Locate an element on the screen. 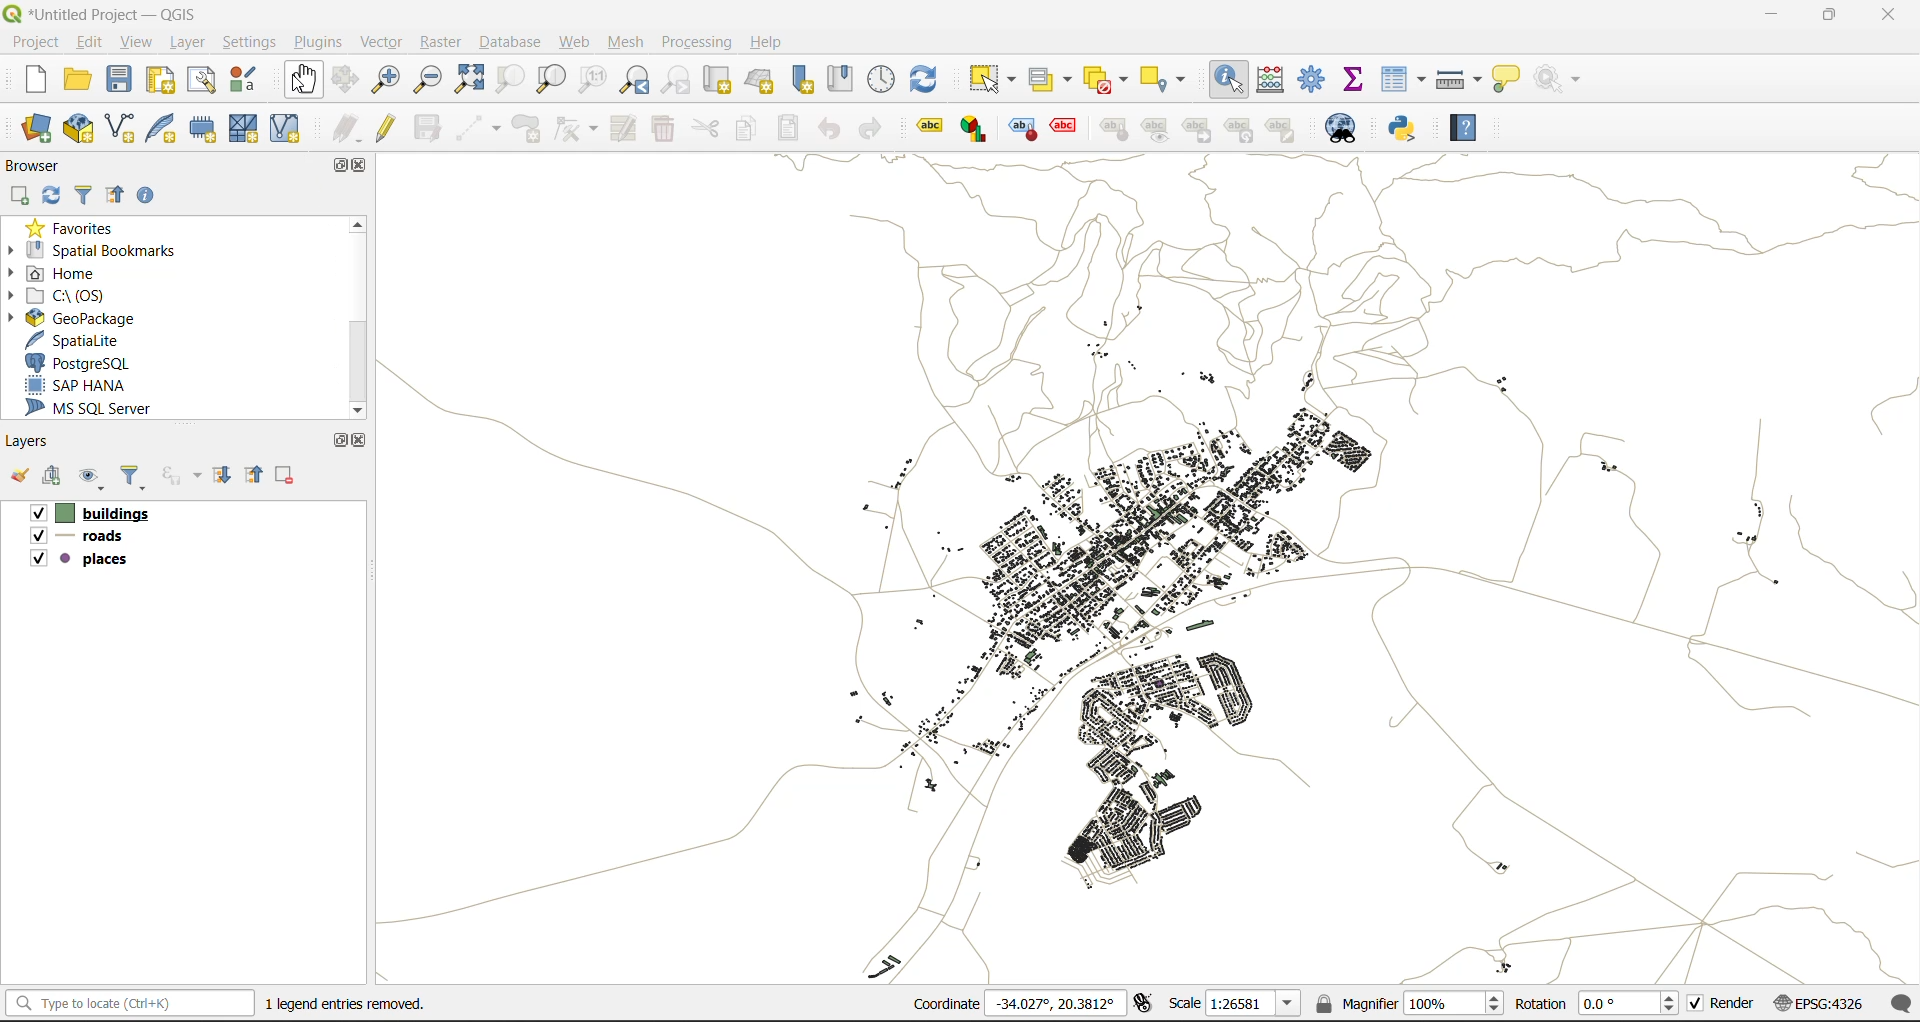 The width and height of the screenshot is (1920, 1022). control panel is located at coordinates (880, 83).